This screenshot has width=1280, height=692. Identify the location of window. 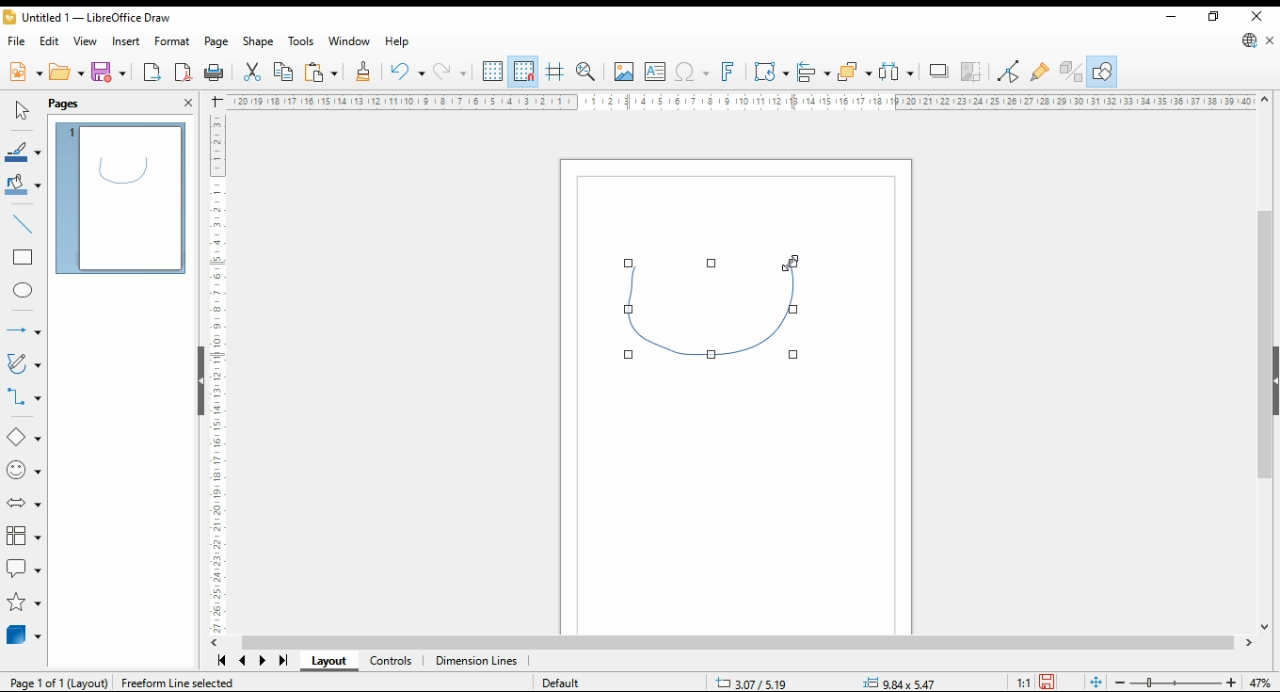
(349, 41).